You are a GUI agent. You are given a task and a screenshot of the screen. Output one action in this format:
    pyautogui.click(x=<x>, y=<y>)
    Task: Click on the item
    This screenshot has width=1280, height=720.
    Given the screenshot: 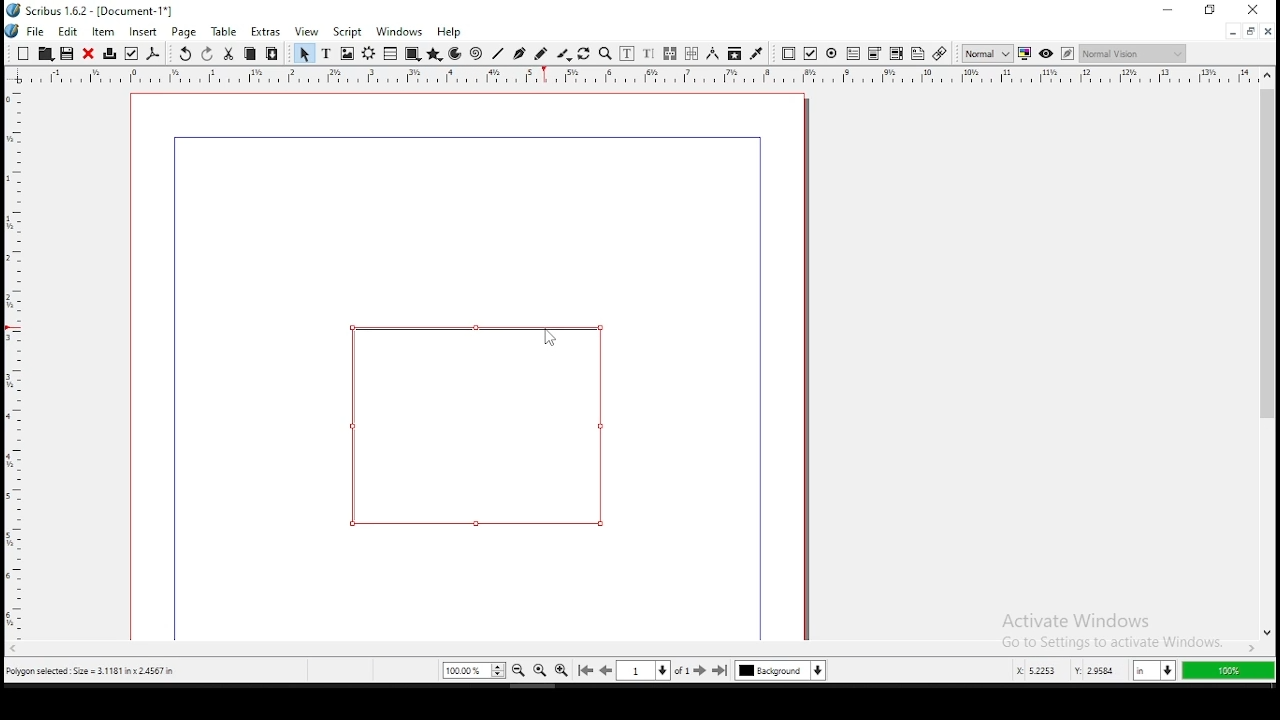 What is the action you would take?
    pyautogui.click(x=103, y=31)
    